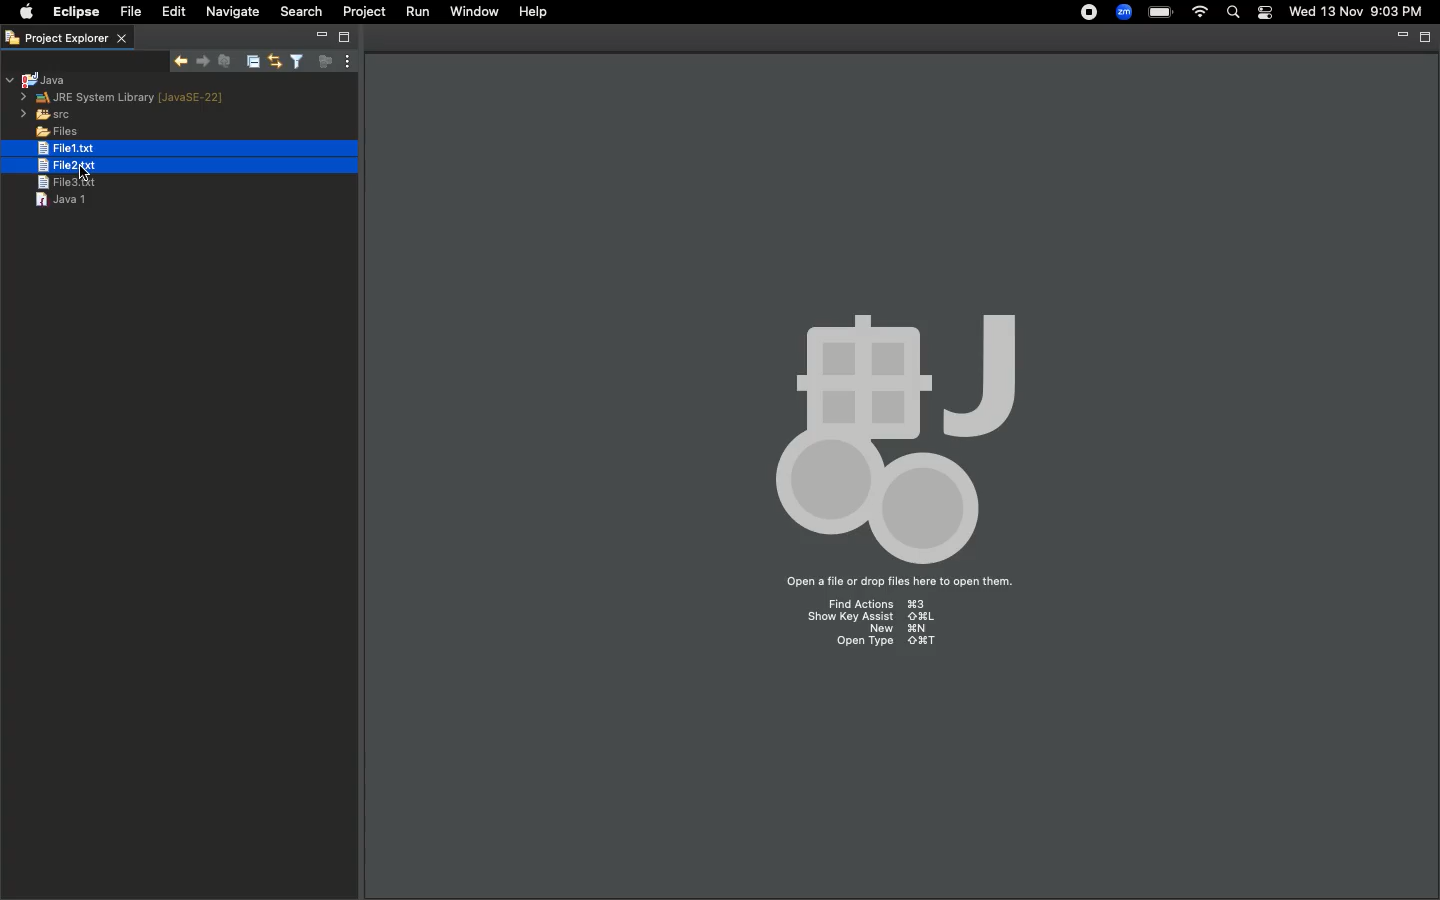 Image resolution: width=1440 pixels, height=900 pixels. I want to click on Search, so click(302, 11).